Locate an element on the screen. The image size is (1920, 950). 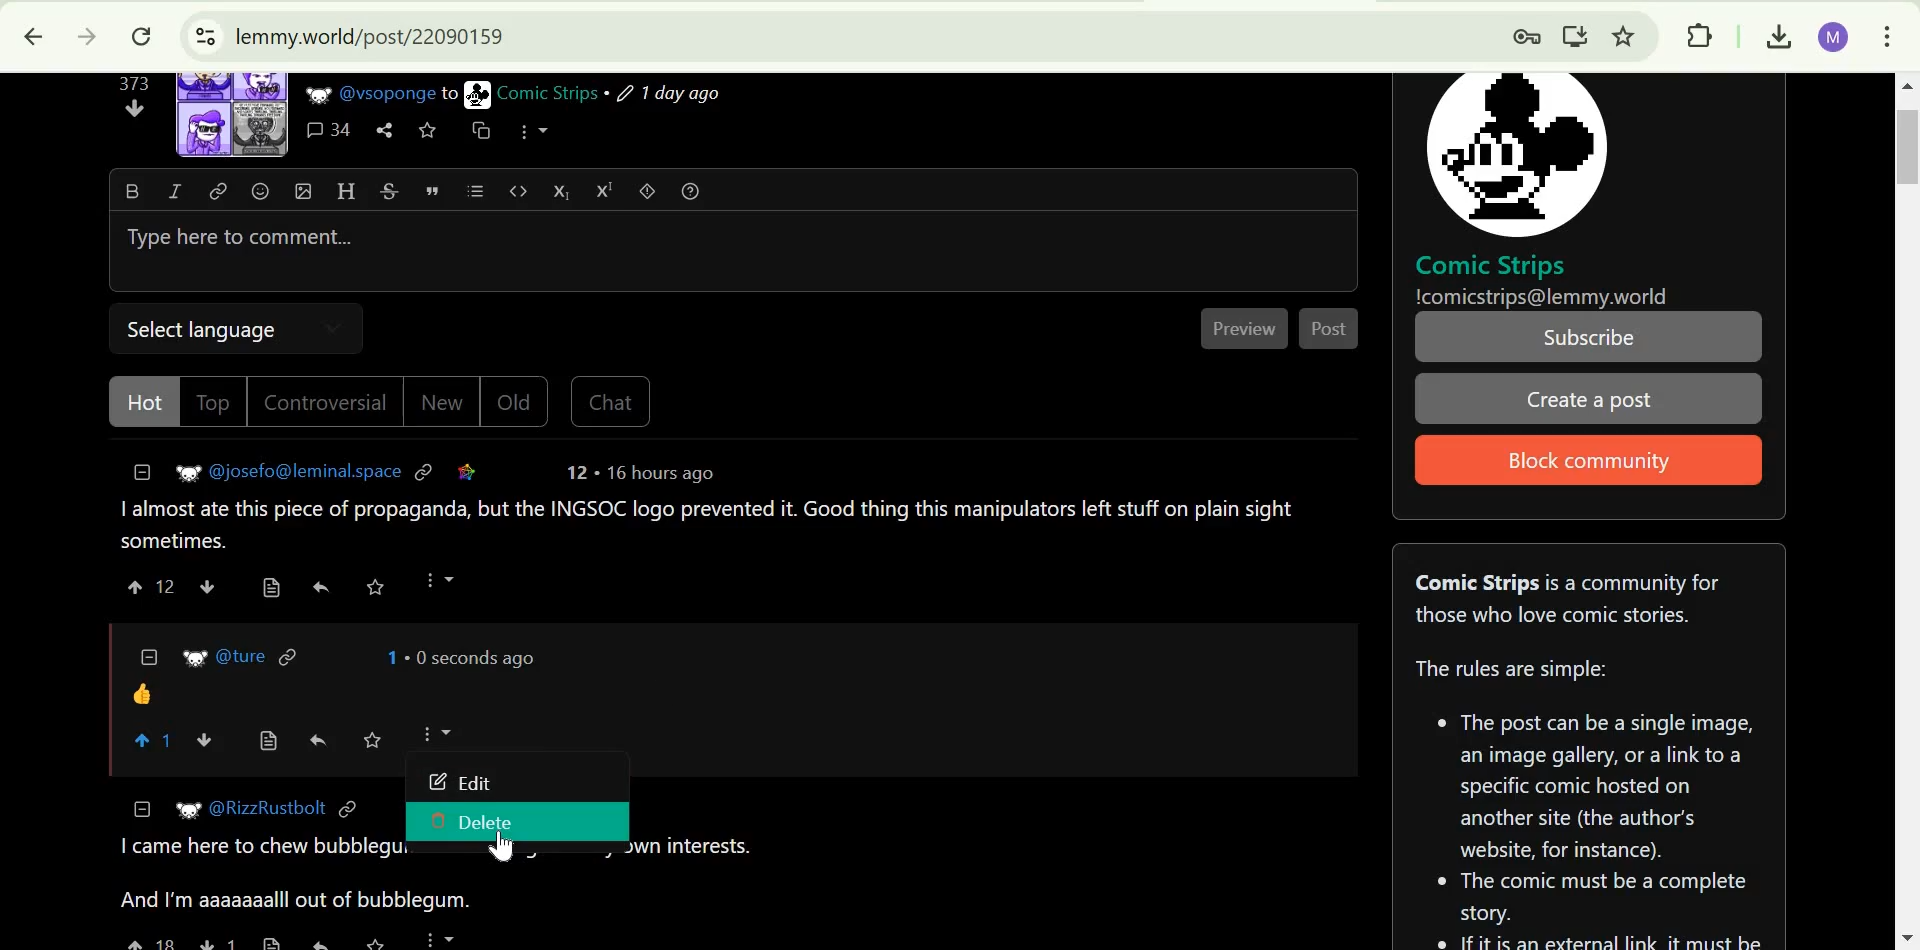
vertical scroll bar is located at coordinates (1898, 146).